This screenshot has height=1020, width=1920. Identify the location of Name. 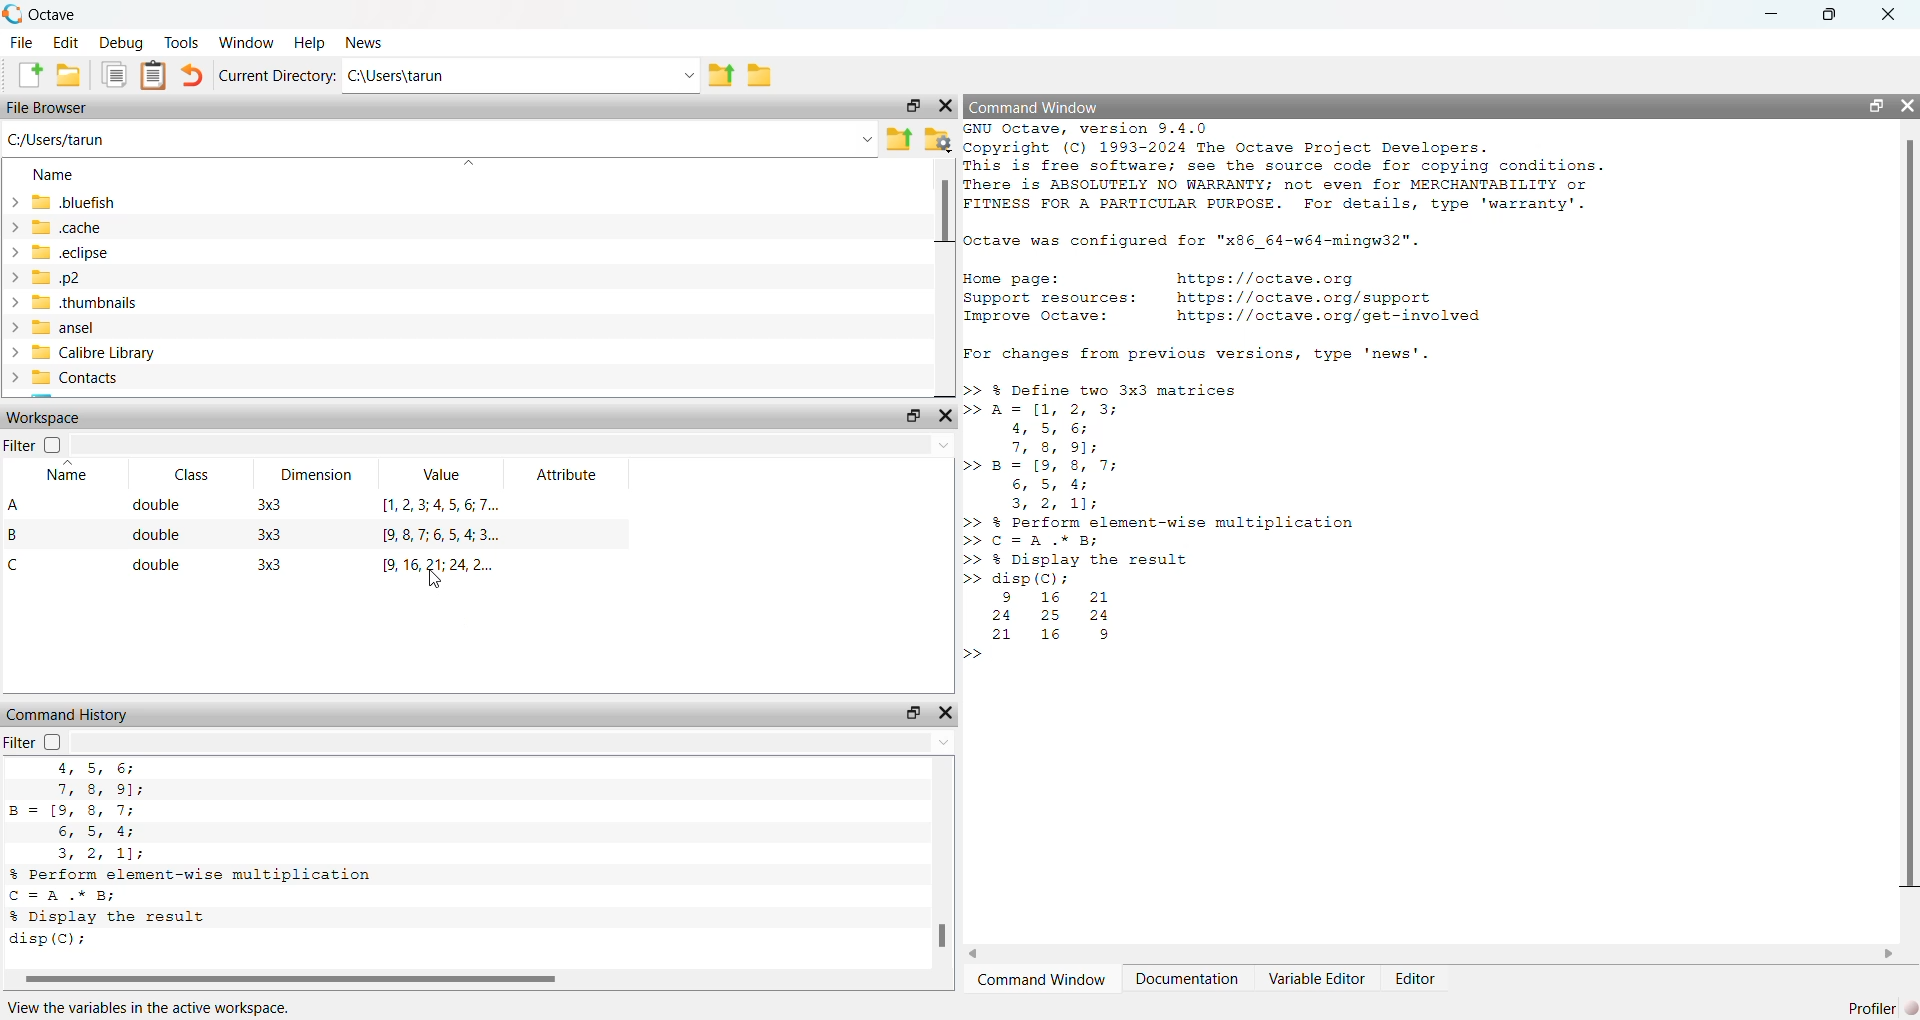
(69, 471).